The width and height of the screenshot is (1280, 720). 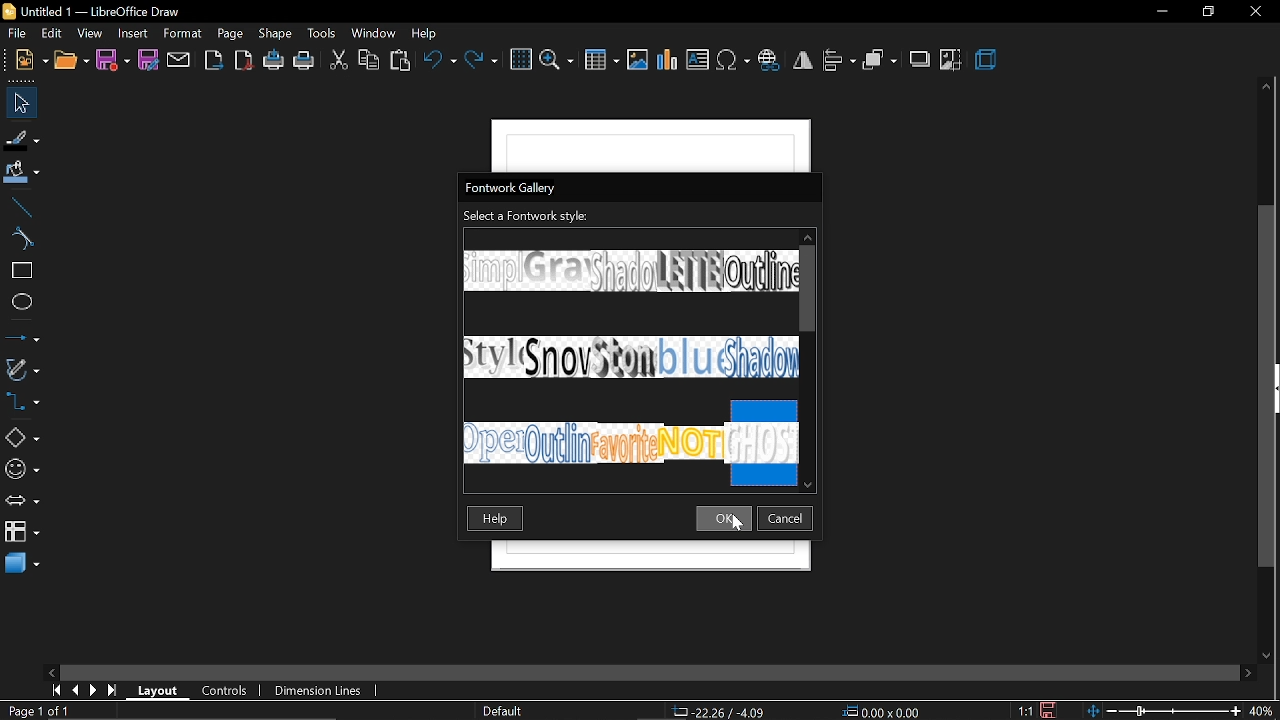 What do you see at coordinates (526, 217) in the screenshot?
I see `select fontwork style` at bounding box center [526, 217].